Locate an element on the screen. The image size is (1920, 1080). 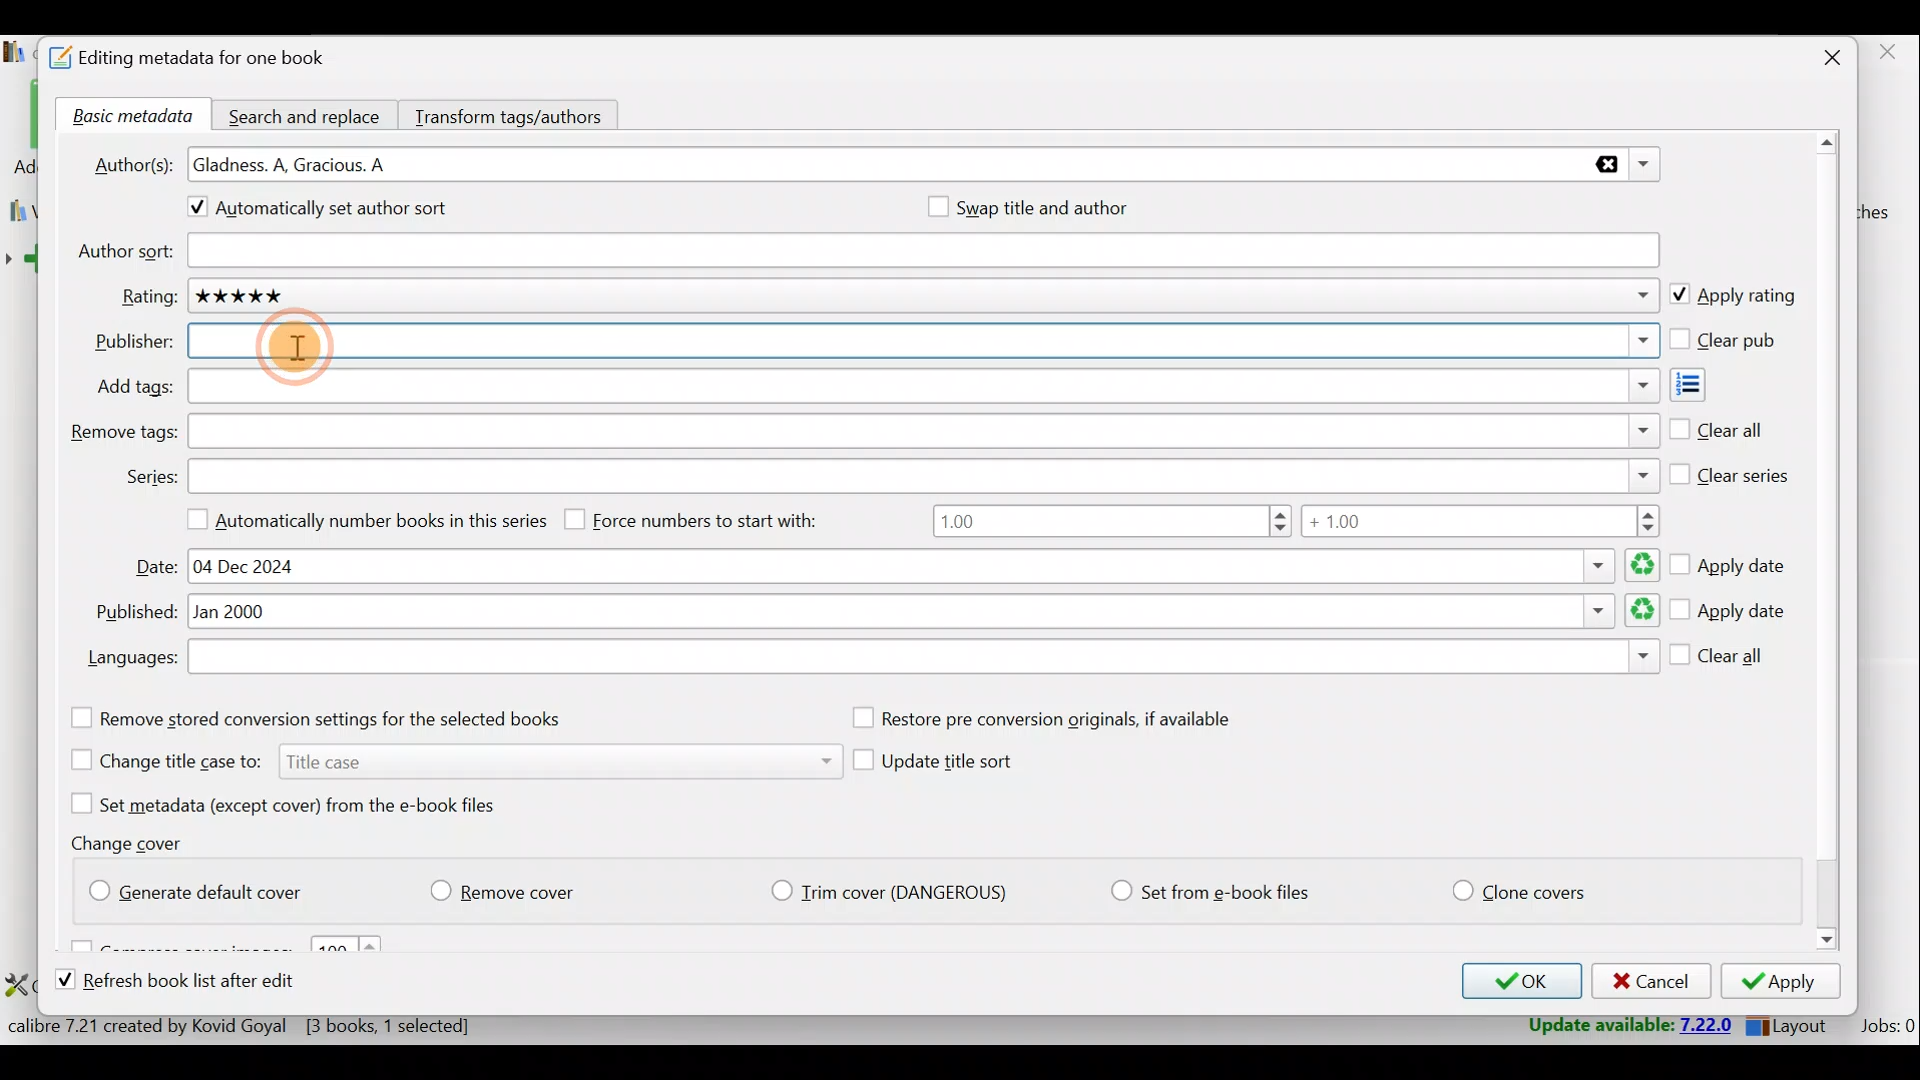
Search and replace is located at coordinates (307, 114).